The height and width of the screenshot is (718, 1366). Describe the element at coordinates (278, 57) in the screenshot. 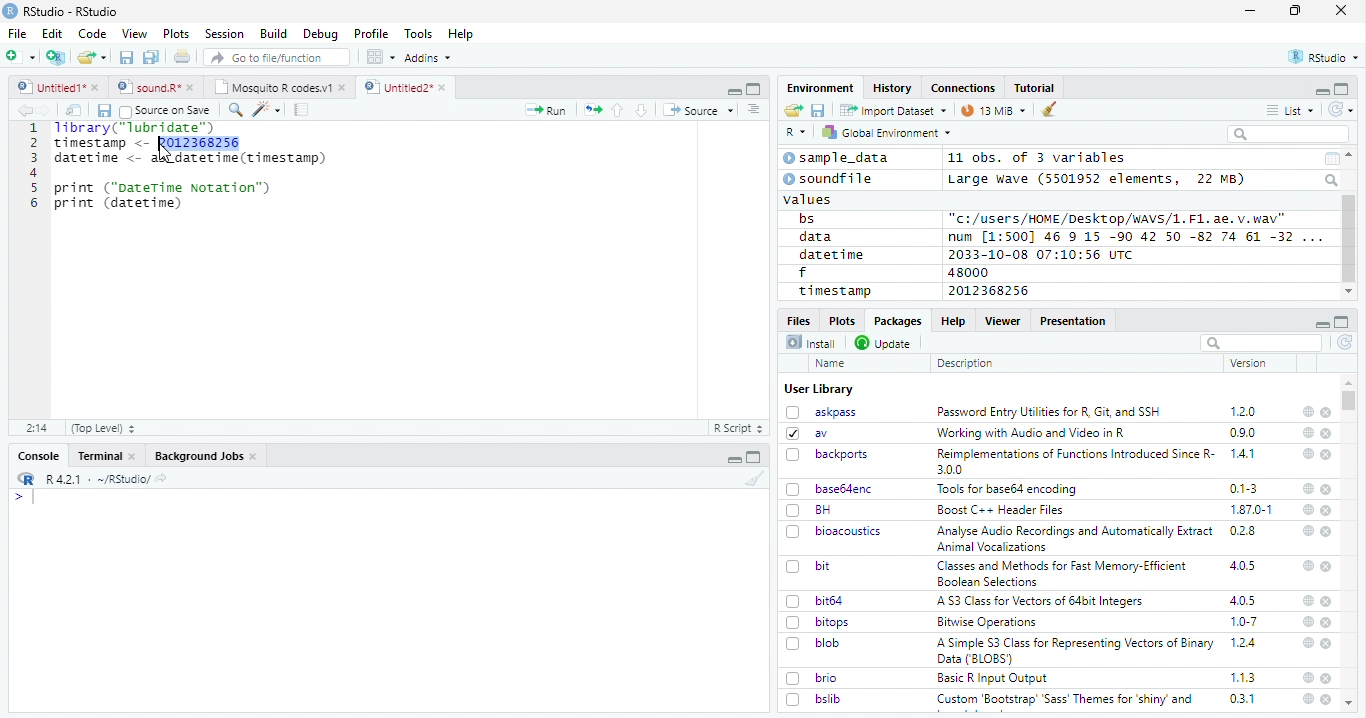

I see `Go to file/function` at that location.